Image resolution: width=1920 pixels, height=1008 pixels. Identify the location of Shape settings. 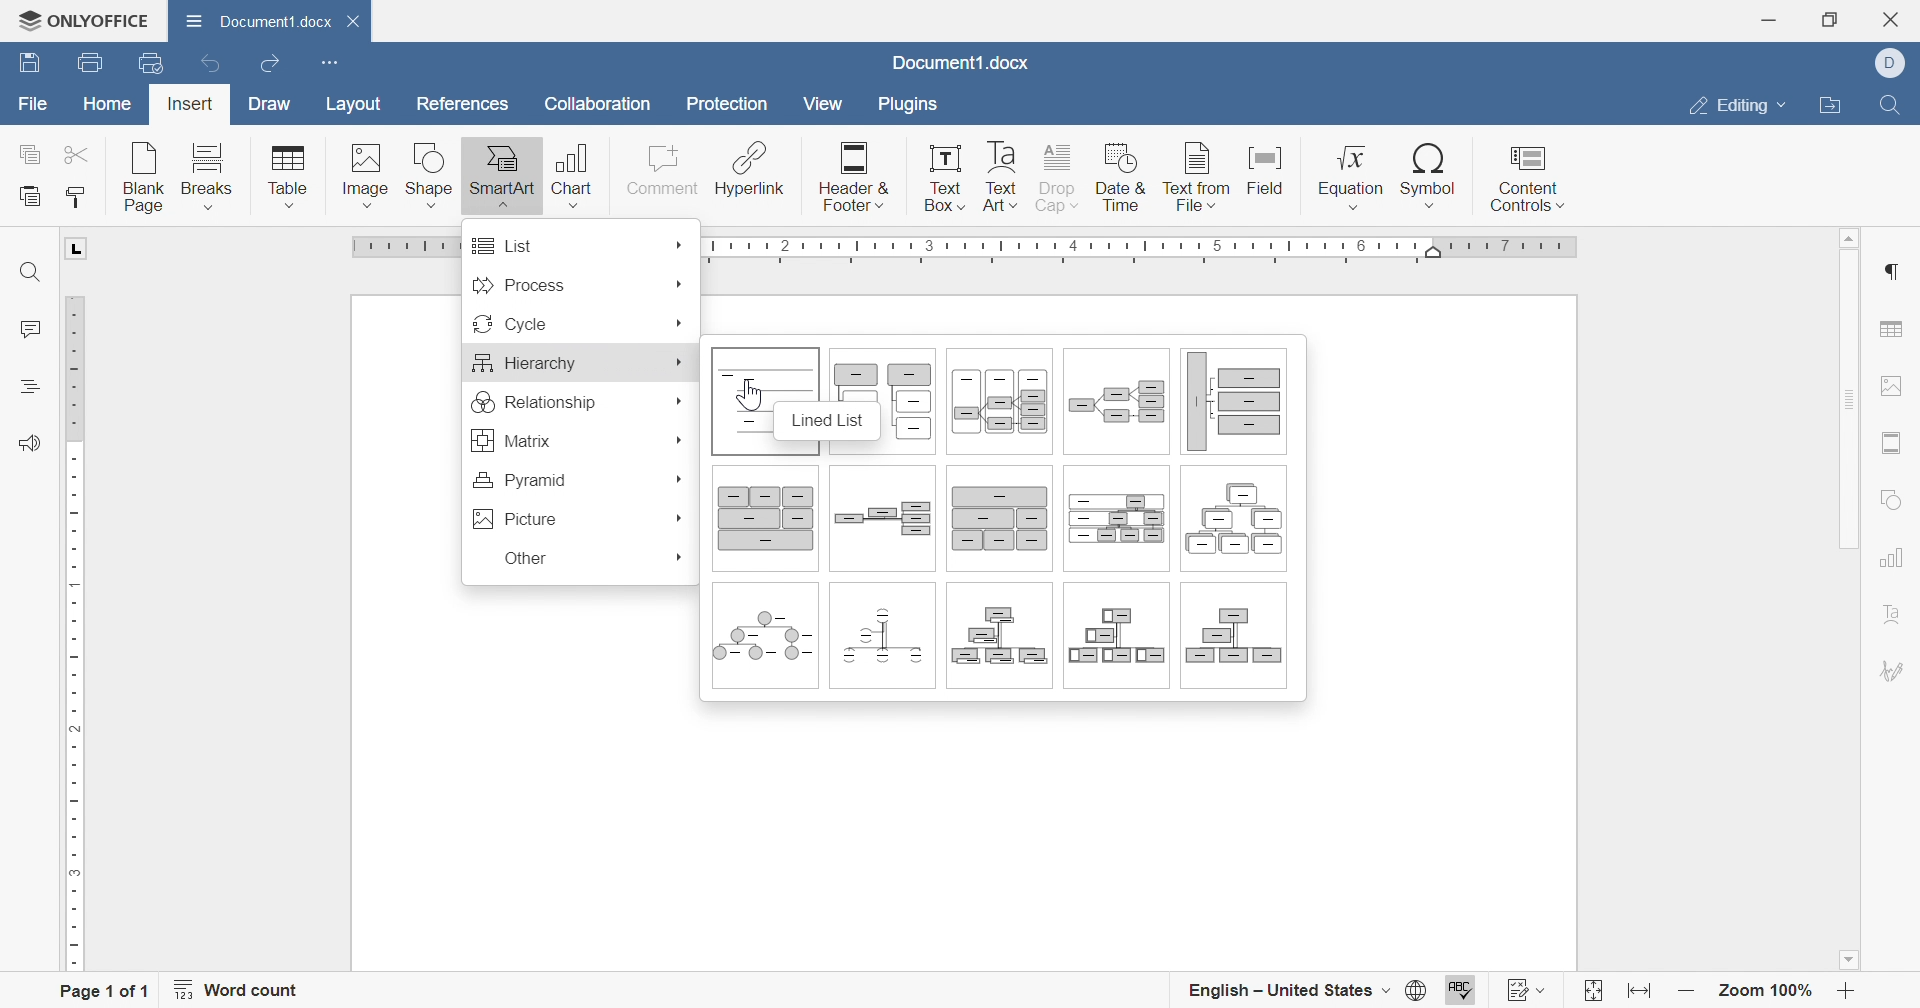
(1892, 502).